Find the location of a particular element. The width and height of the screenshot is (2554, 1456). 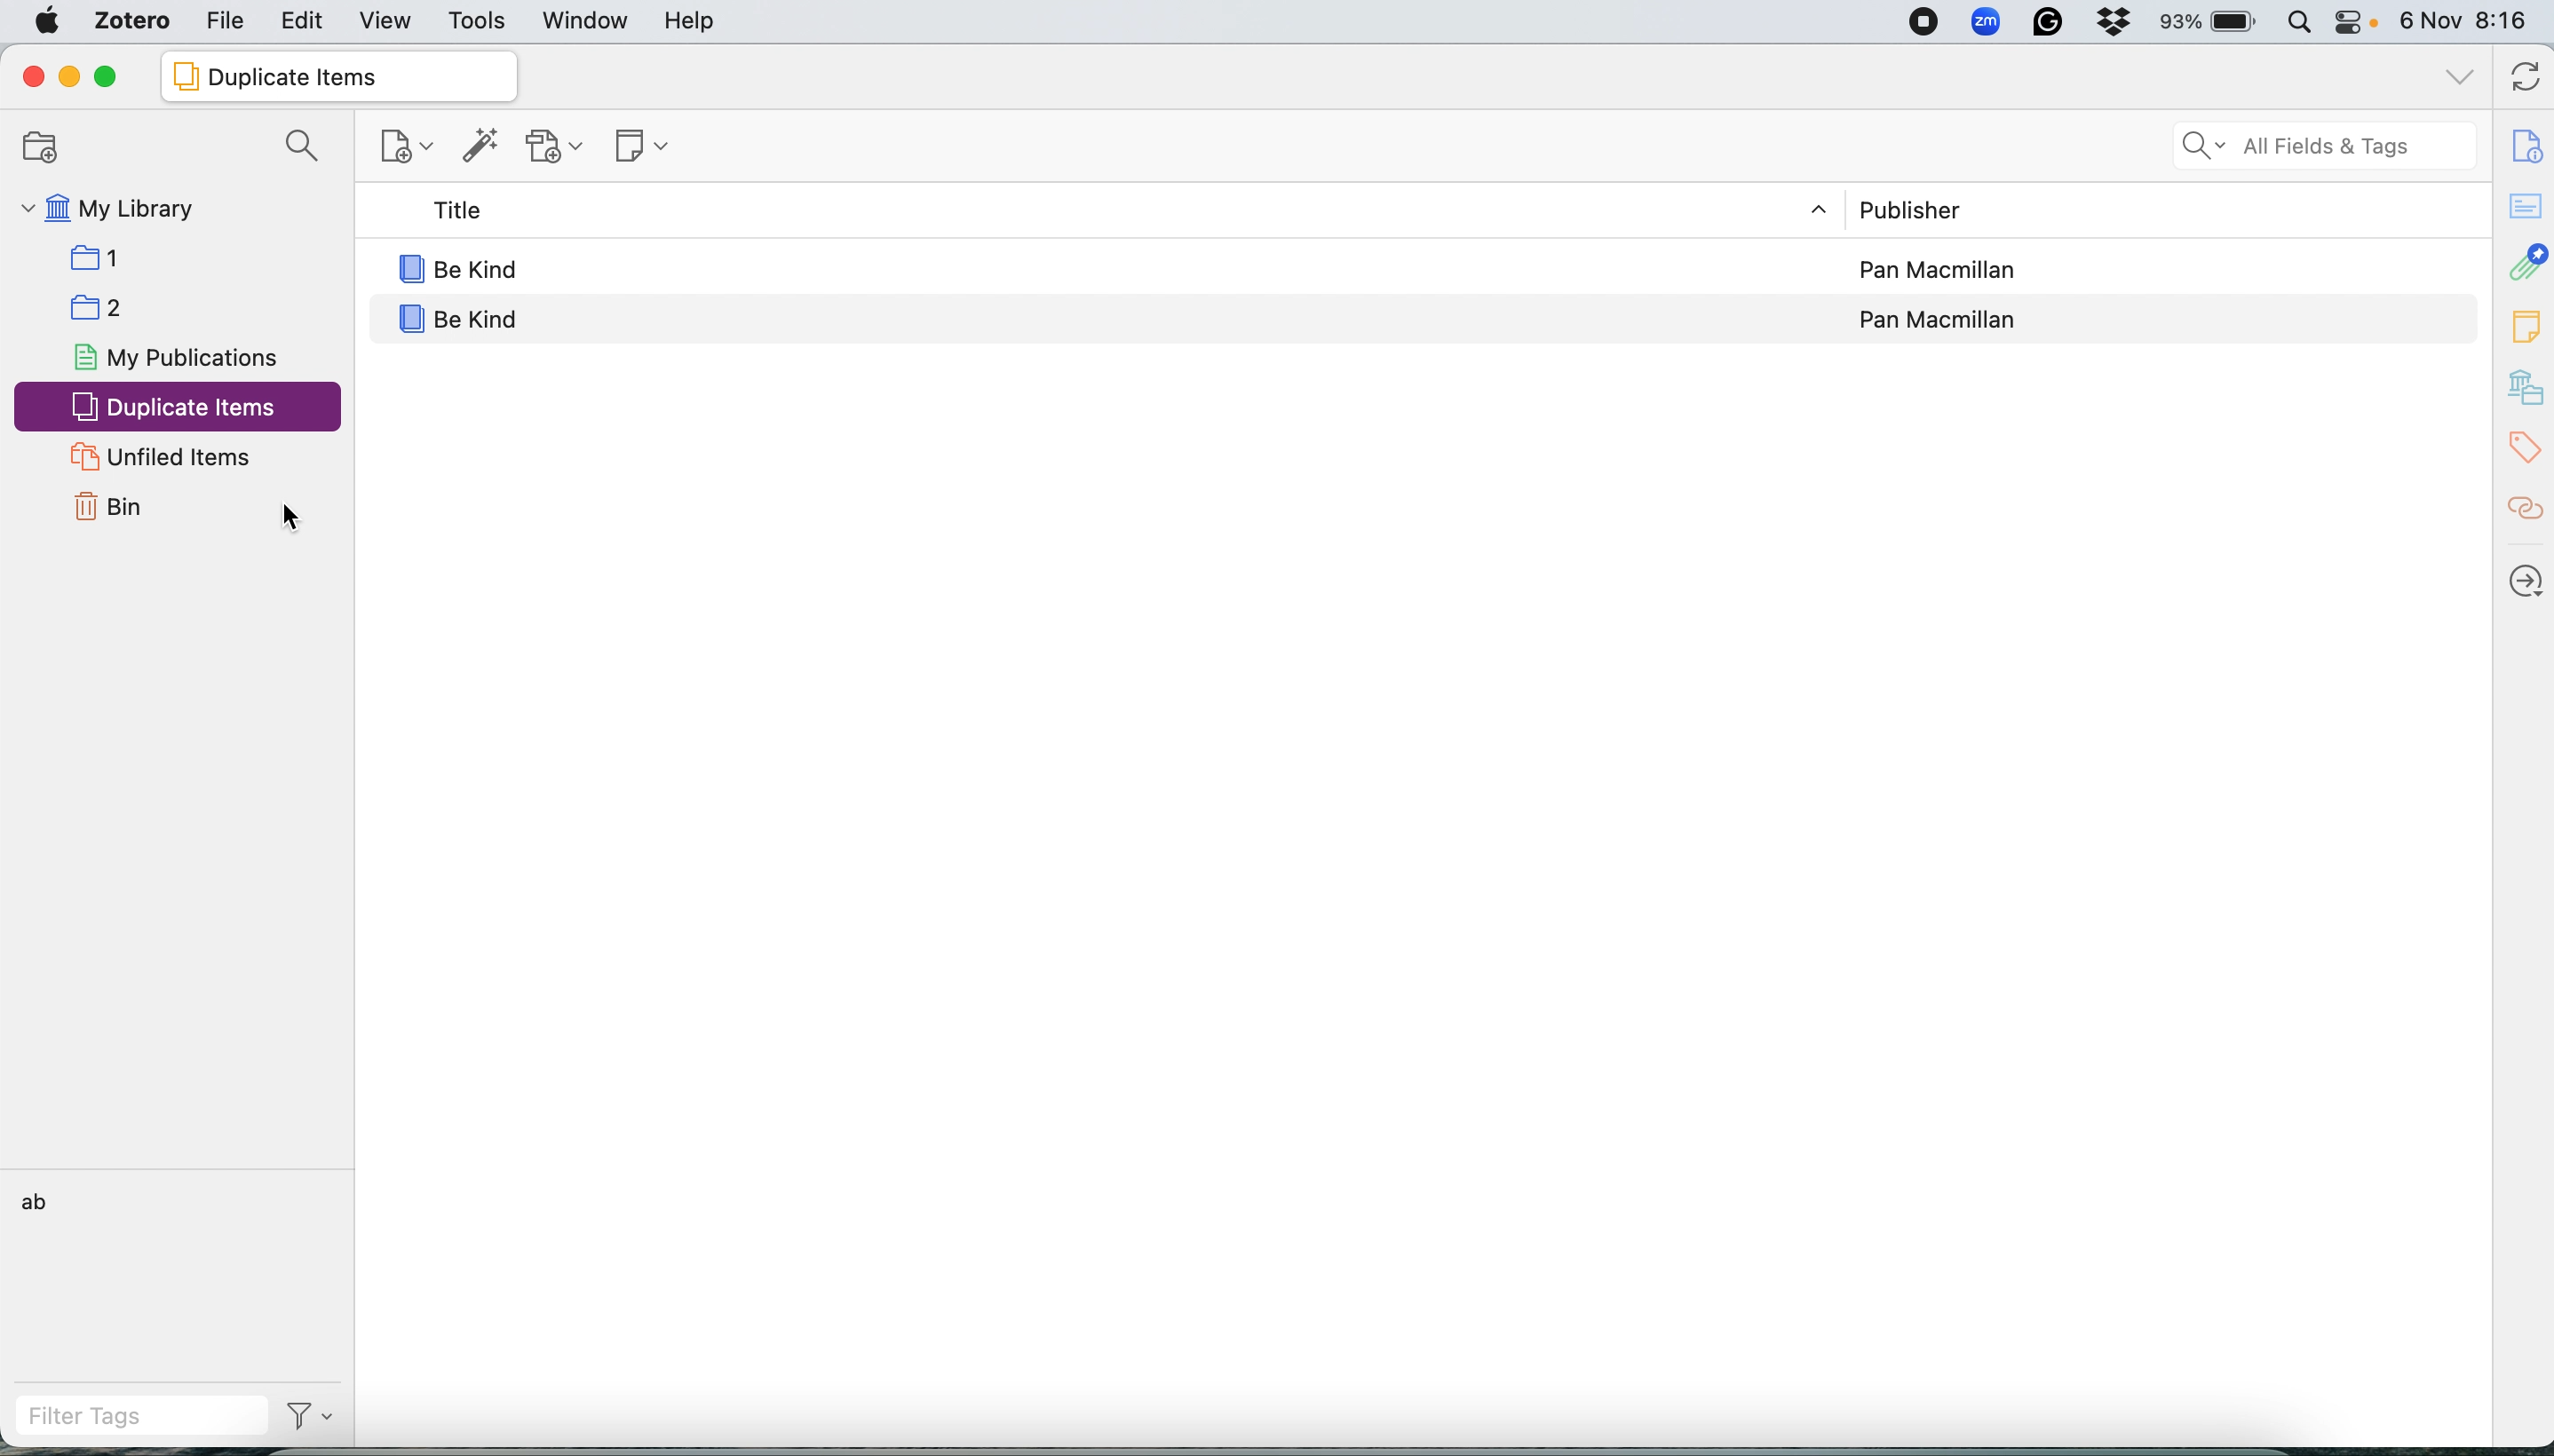

search fields and tags is located at coordinates (2326, 145).